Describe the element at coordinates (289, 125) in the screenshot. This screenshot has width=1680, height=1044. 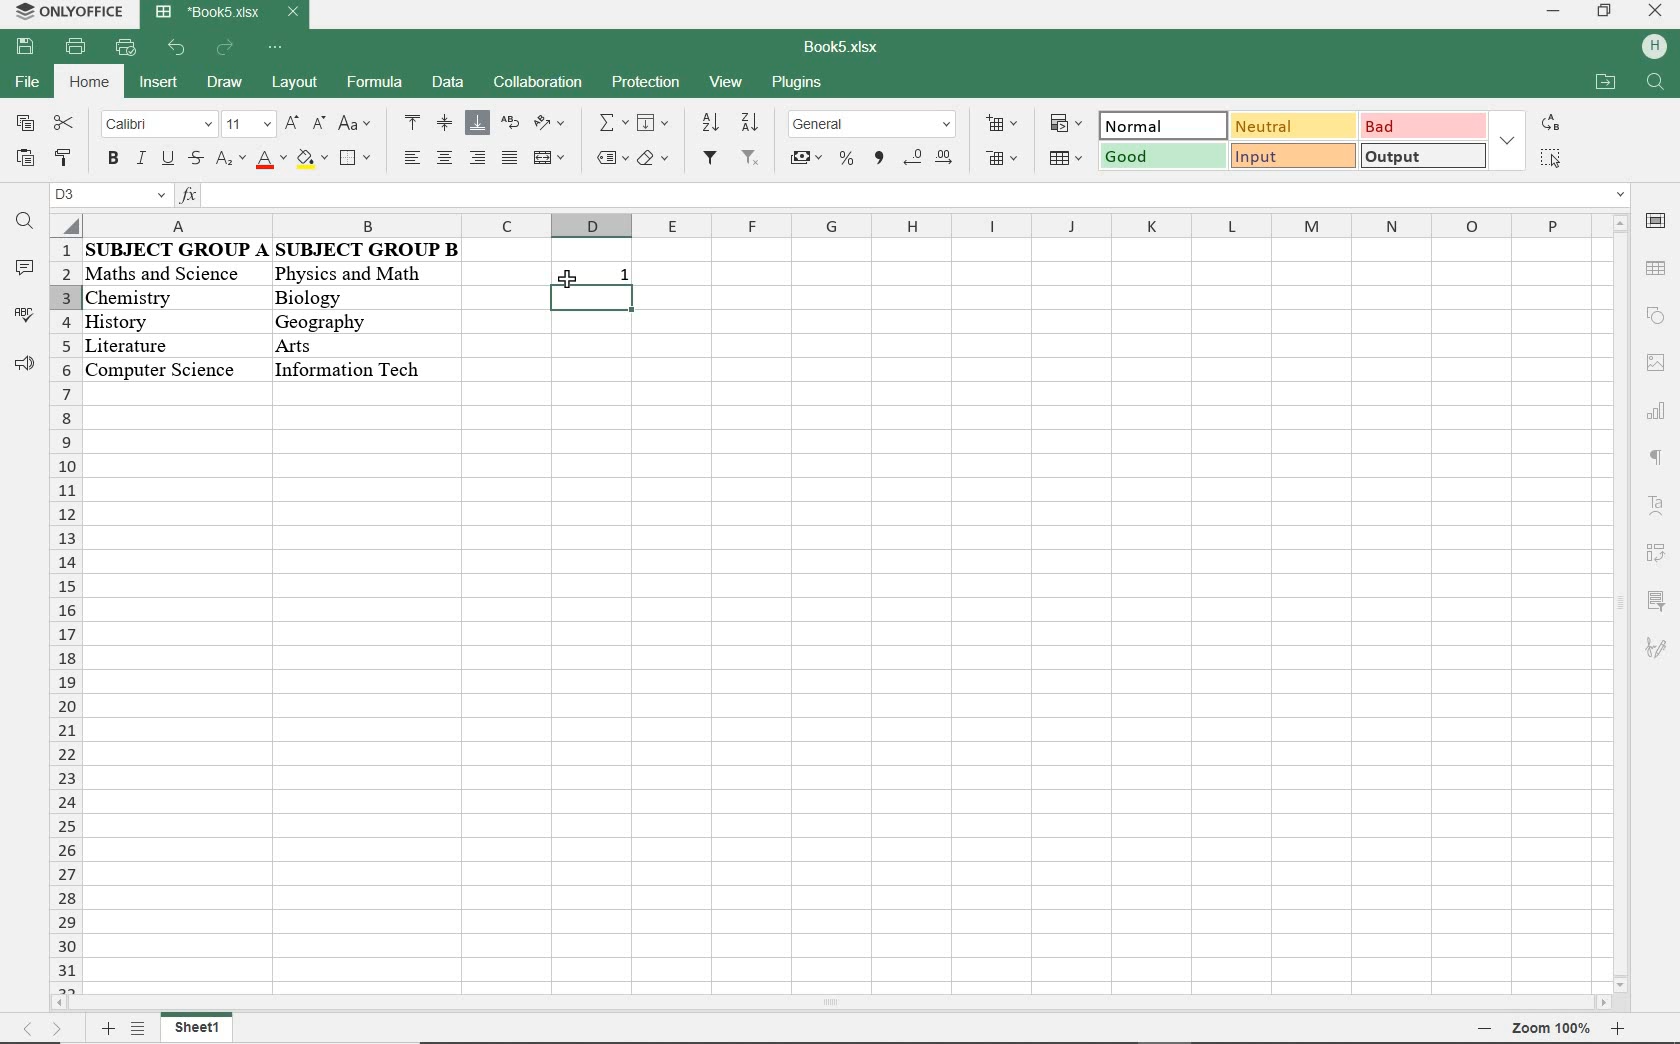
I see `increment font size` at that location.